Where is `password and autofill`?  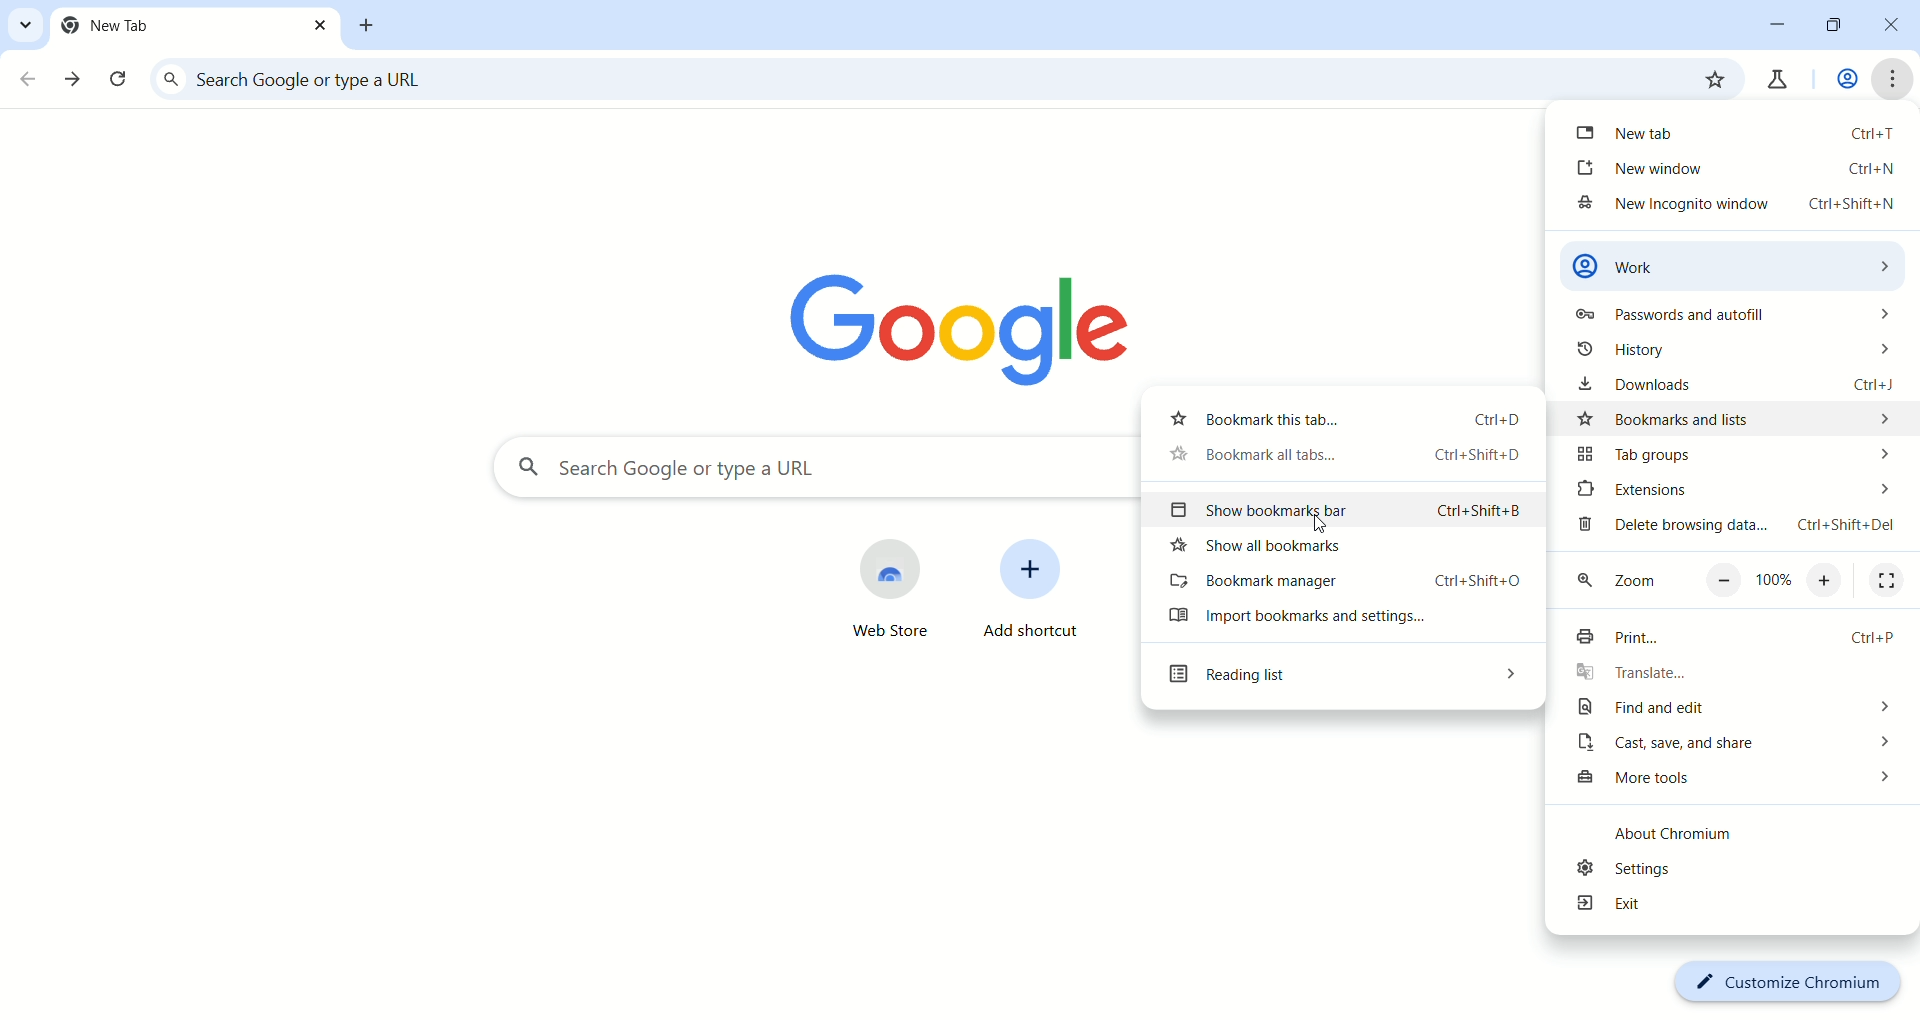 password and autofill is located at coordinates (1729, 318).